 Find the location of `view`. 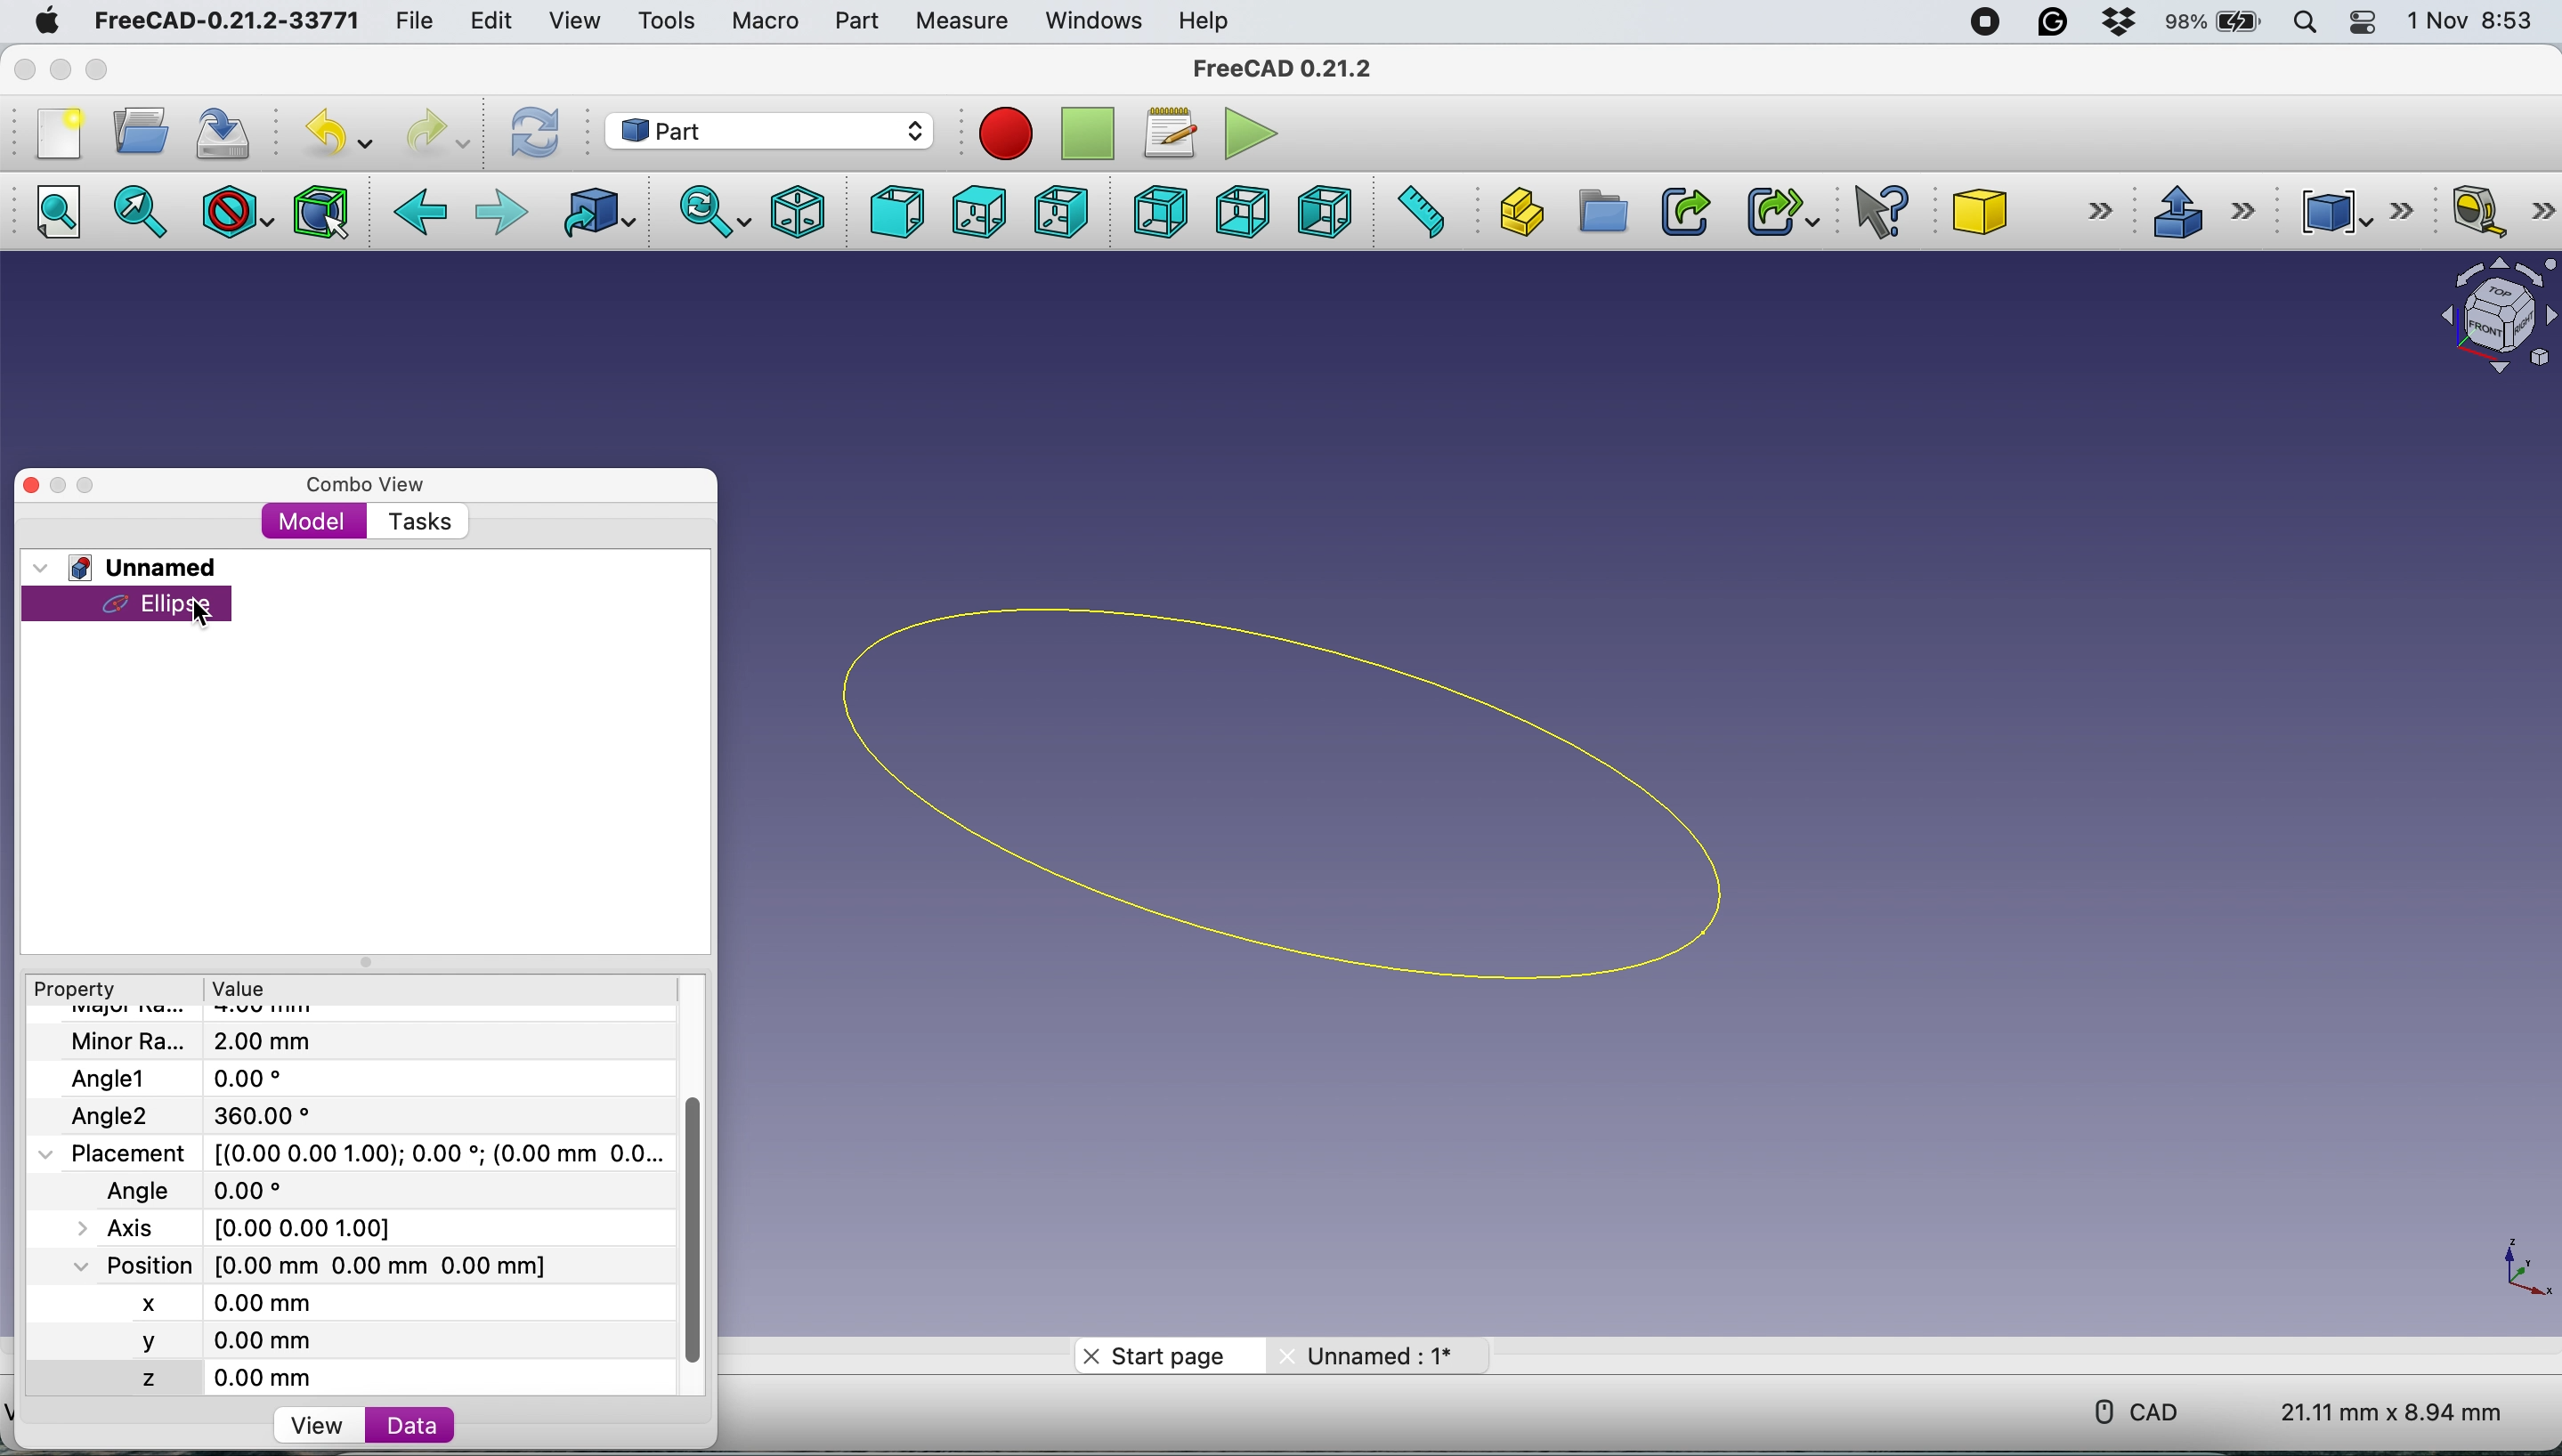

view is located at coordinates (572, 19).